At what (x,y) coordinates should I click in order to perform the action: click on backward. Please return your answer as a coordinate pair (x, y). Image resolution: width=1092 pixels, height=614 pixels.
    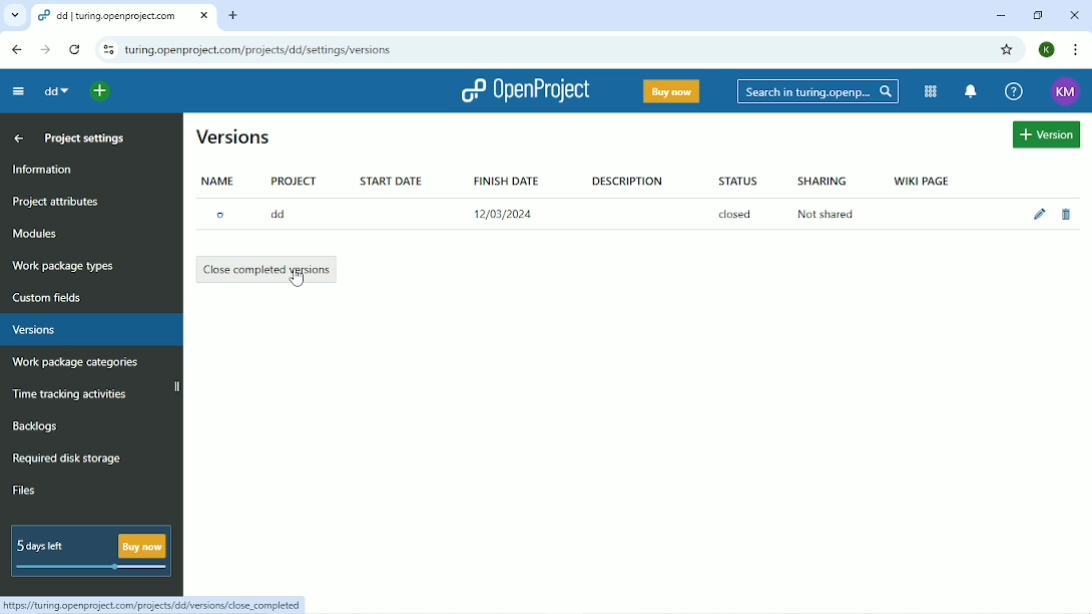
    Looking at the image, I should click on (14, 49).